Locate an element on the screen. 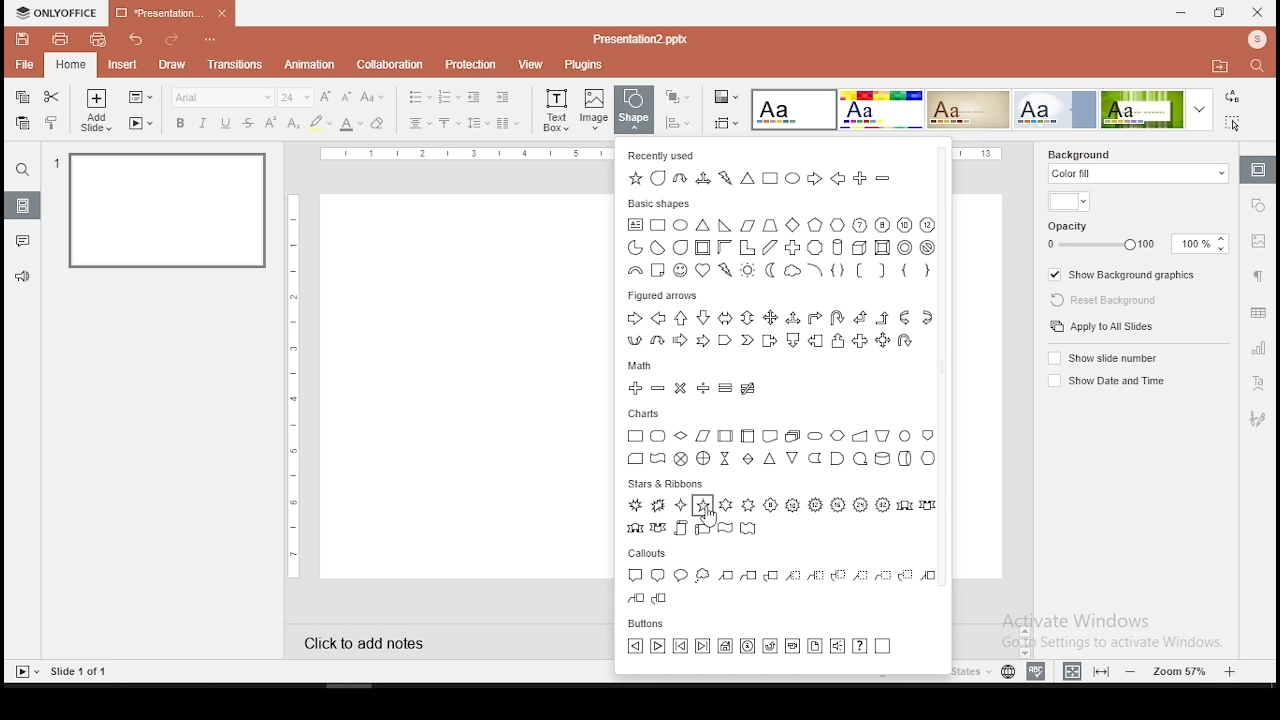  reset background is located at coordinates (1098, 297).